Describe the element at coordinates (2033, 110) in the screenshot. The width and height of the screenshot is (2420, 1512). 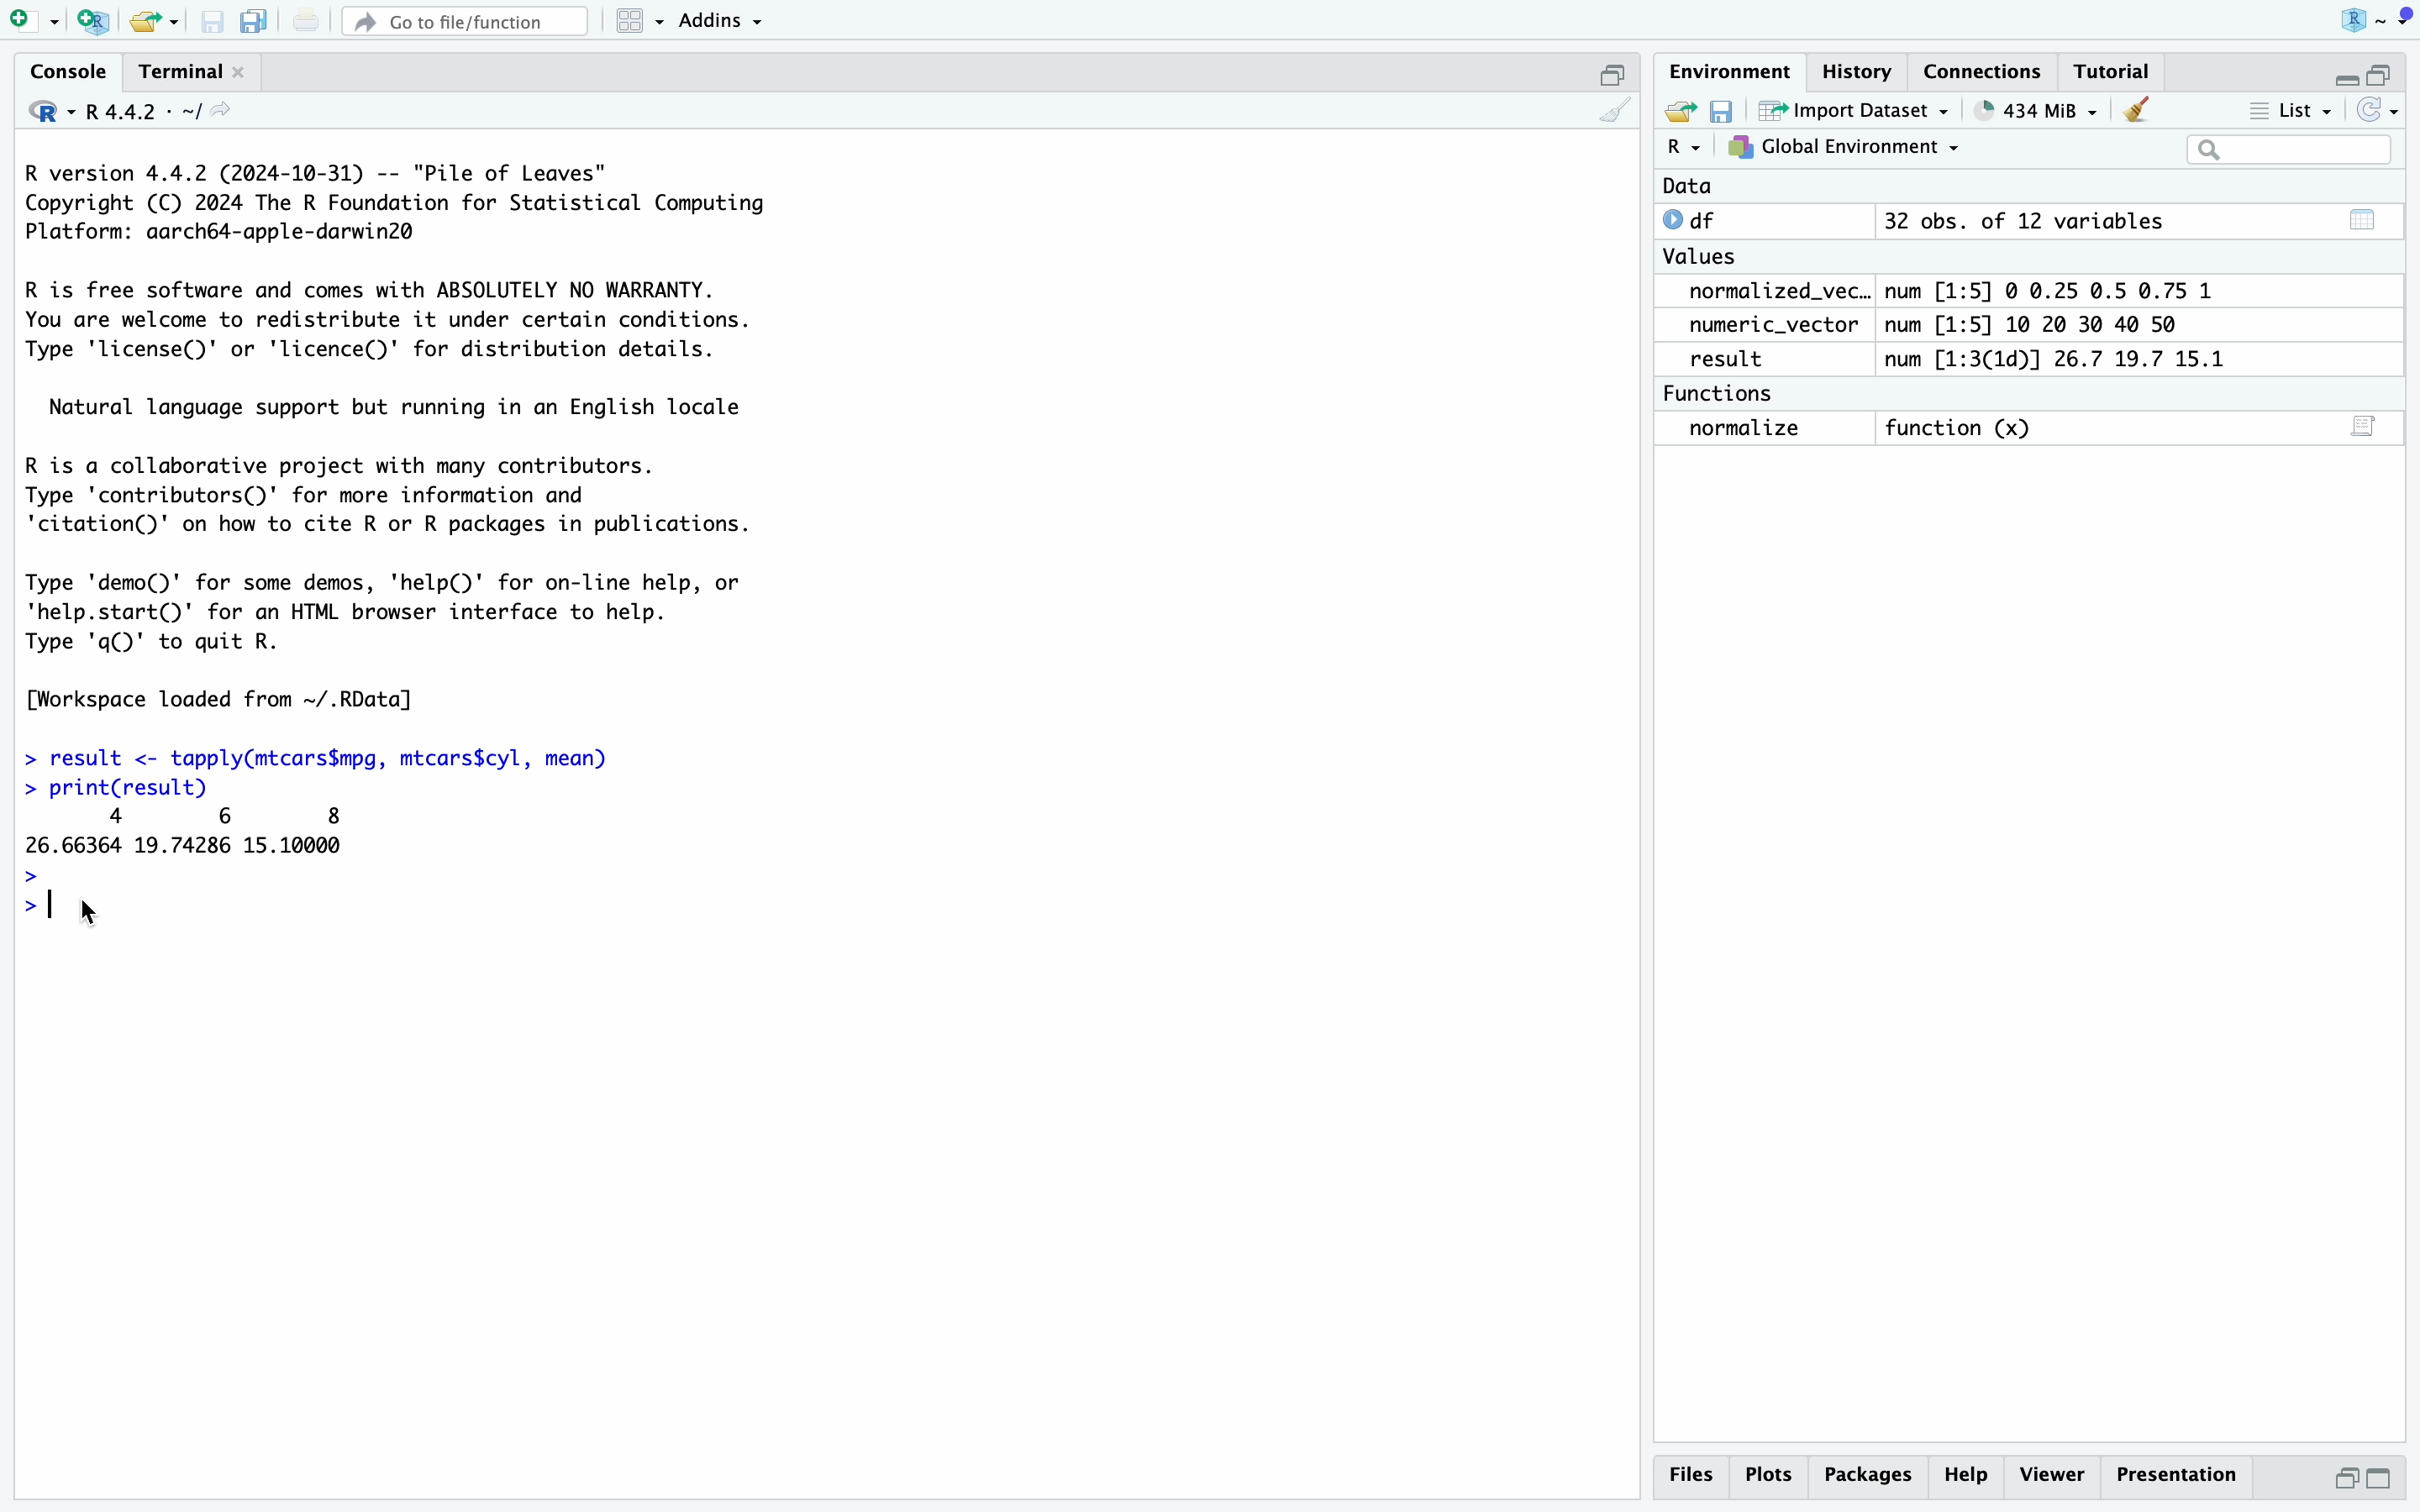
I see `434 MiB` at that location.